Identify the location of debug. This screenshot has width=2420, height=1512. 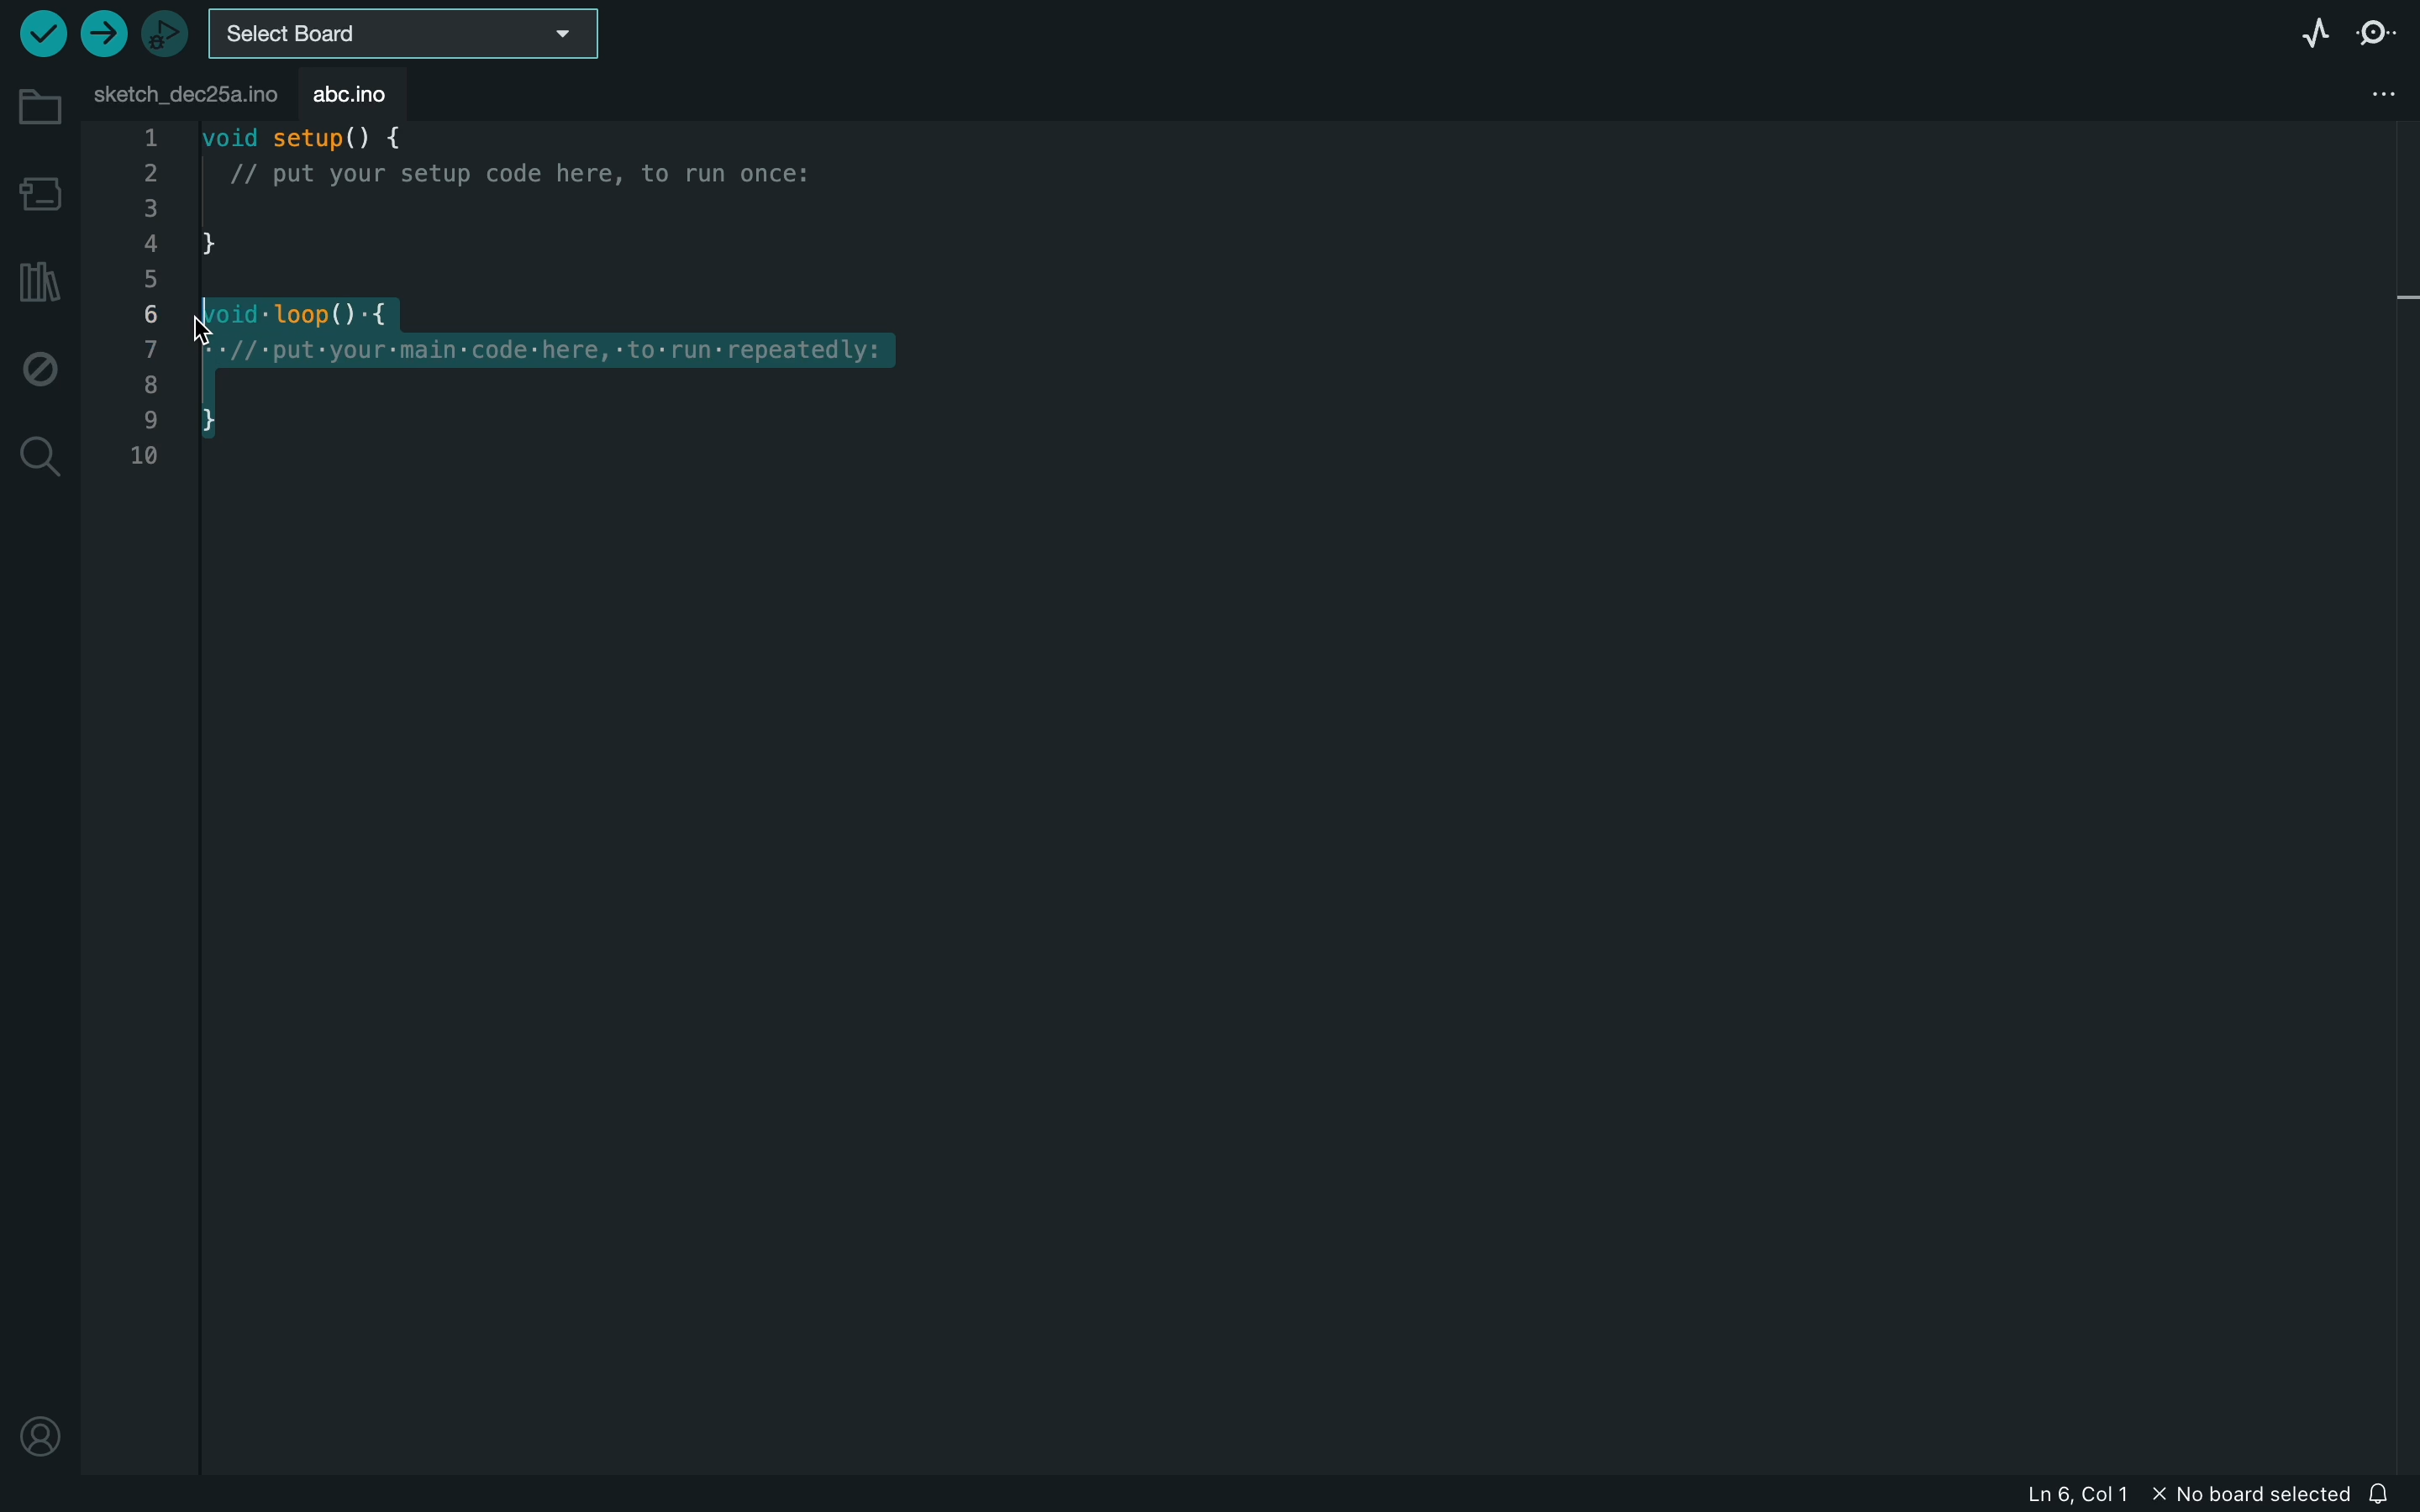
(38, 366).